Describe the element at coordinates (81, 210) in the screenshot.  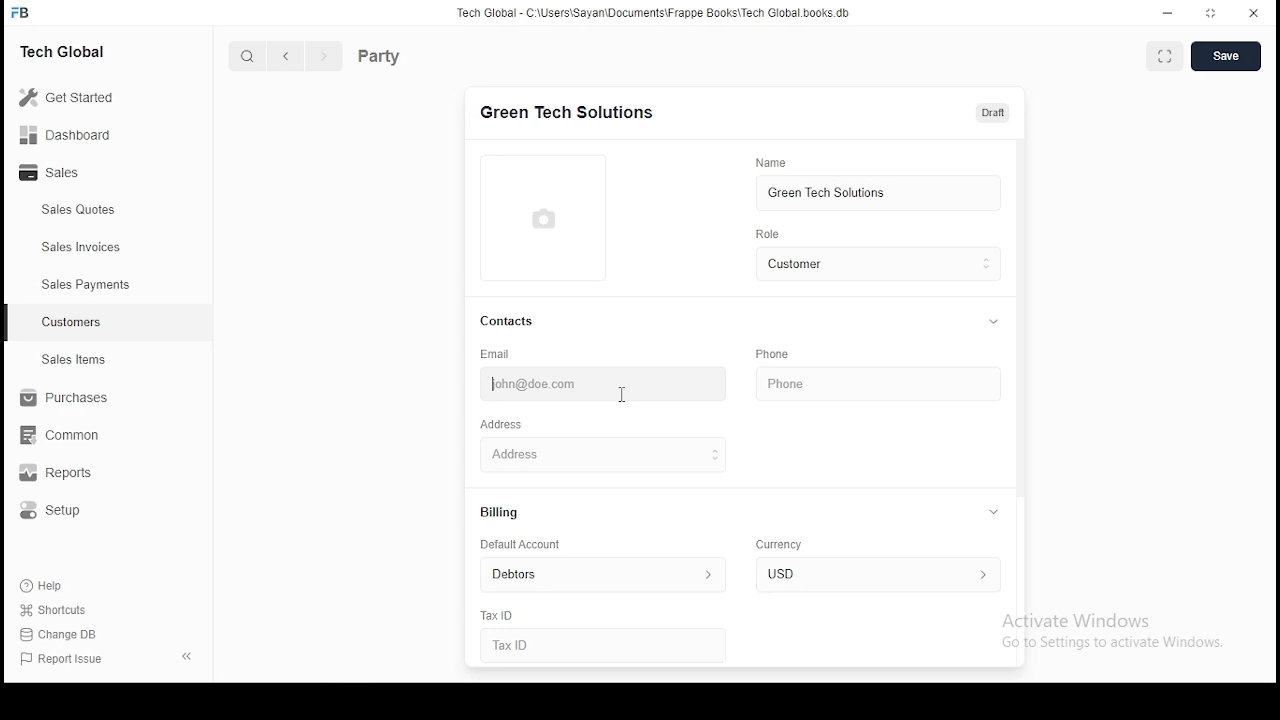
I see `sales quotes` at that location.